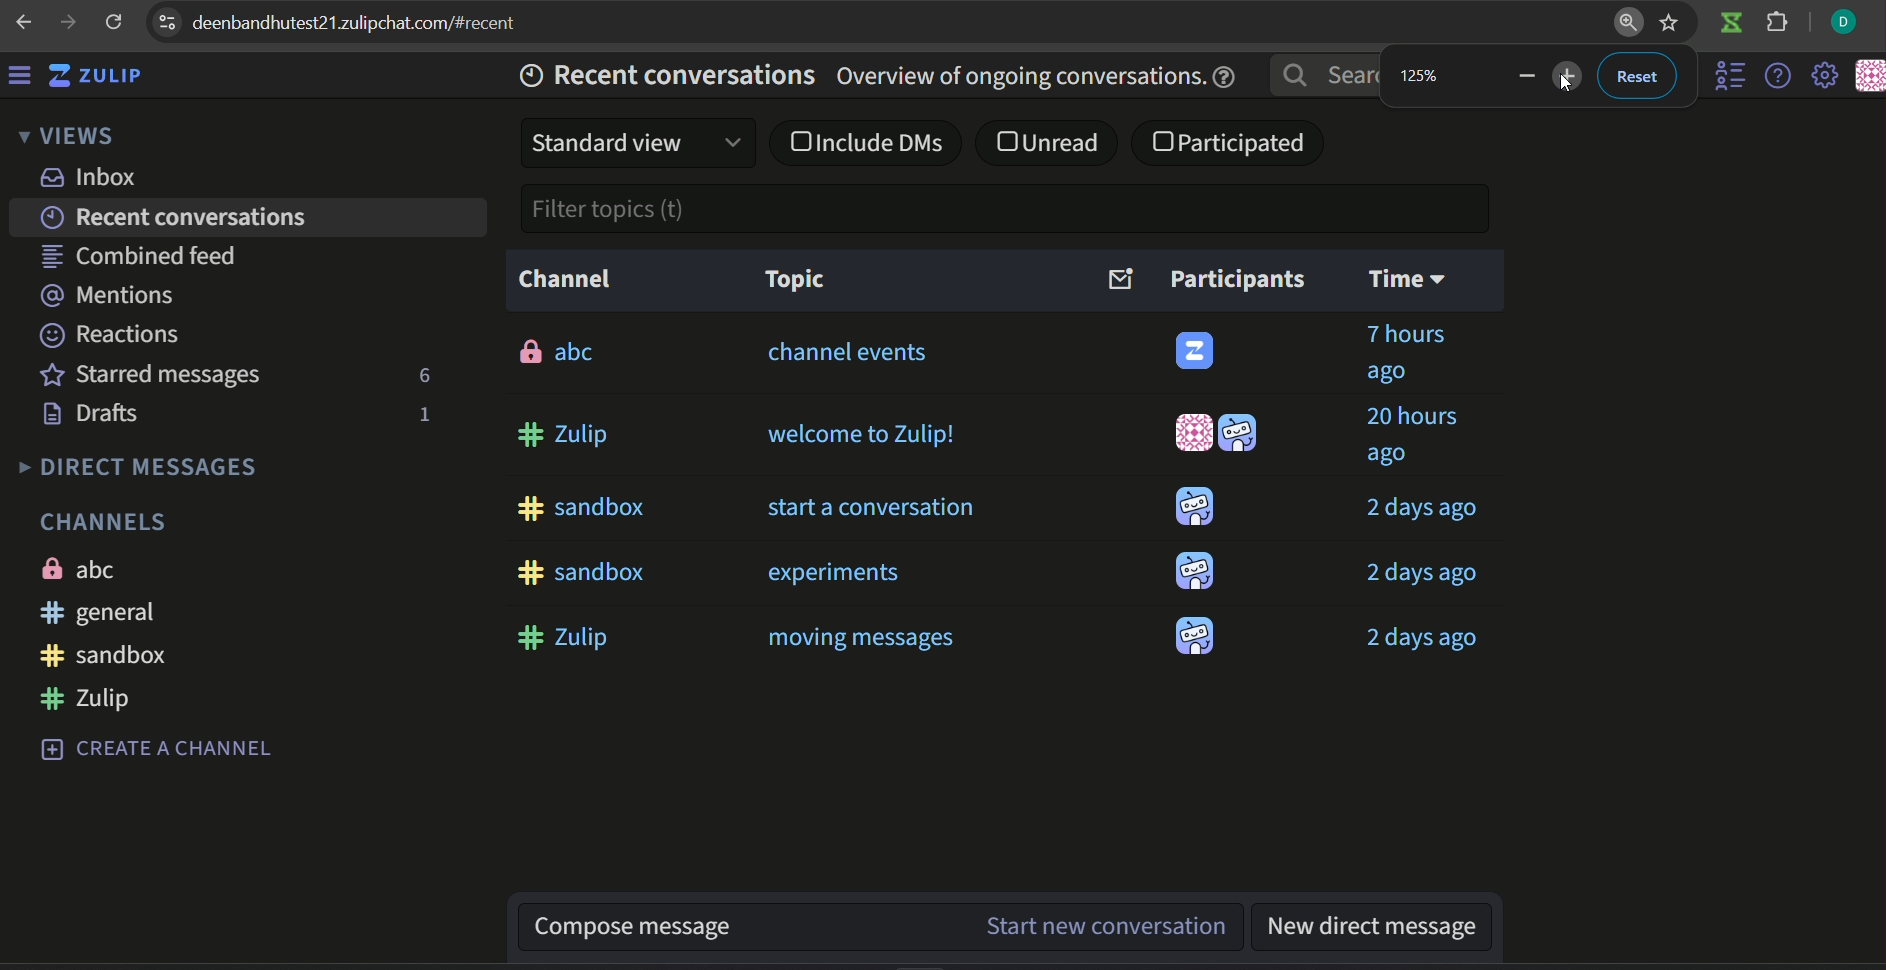 The image size is (1886, 970). I want to click on include DMs, so click(866, 141).